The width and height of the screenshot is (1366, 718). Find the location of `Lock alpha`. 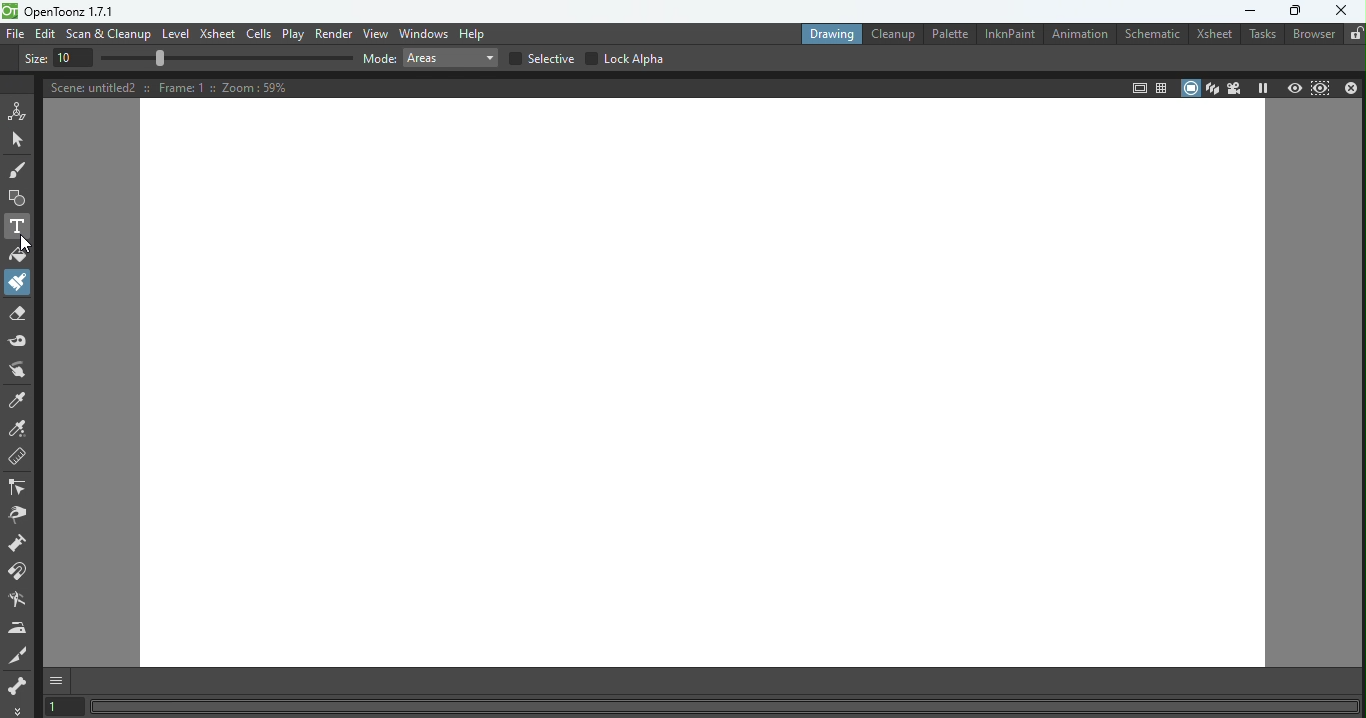

Lock alpha is located at coordinates (626, 58).